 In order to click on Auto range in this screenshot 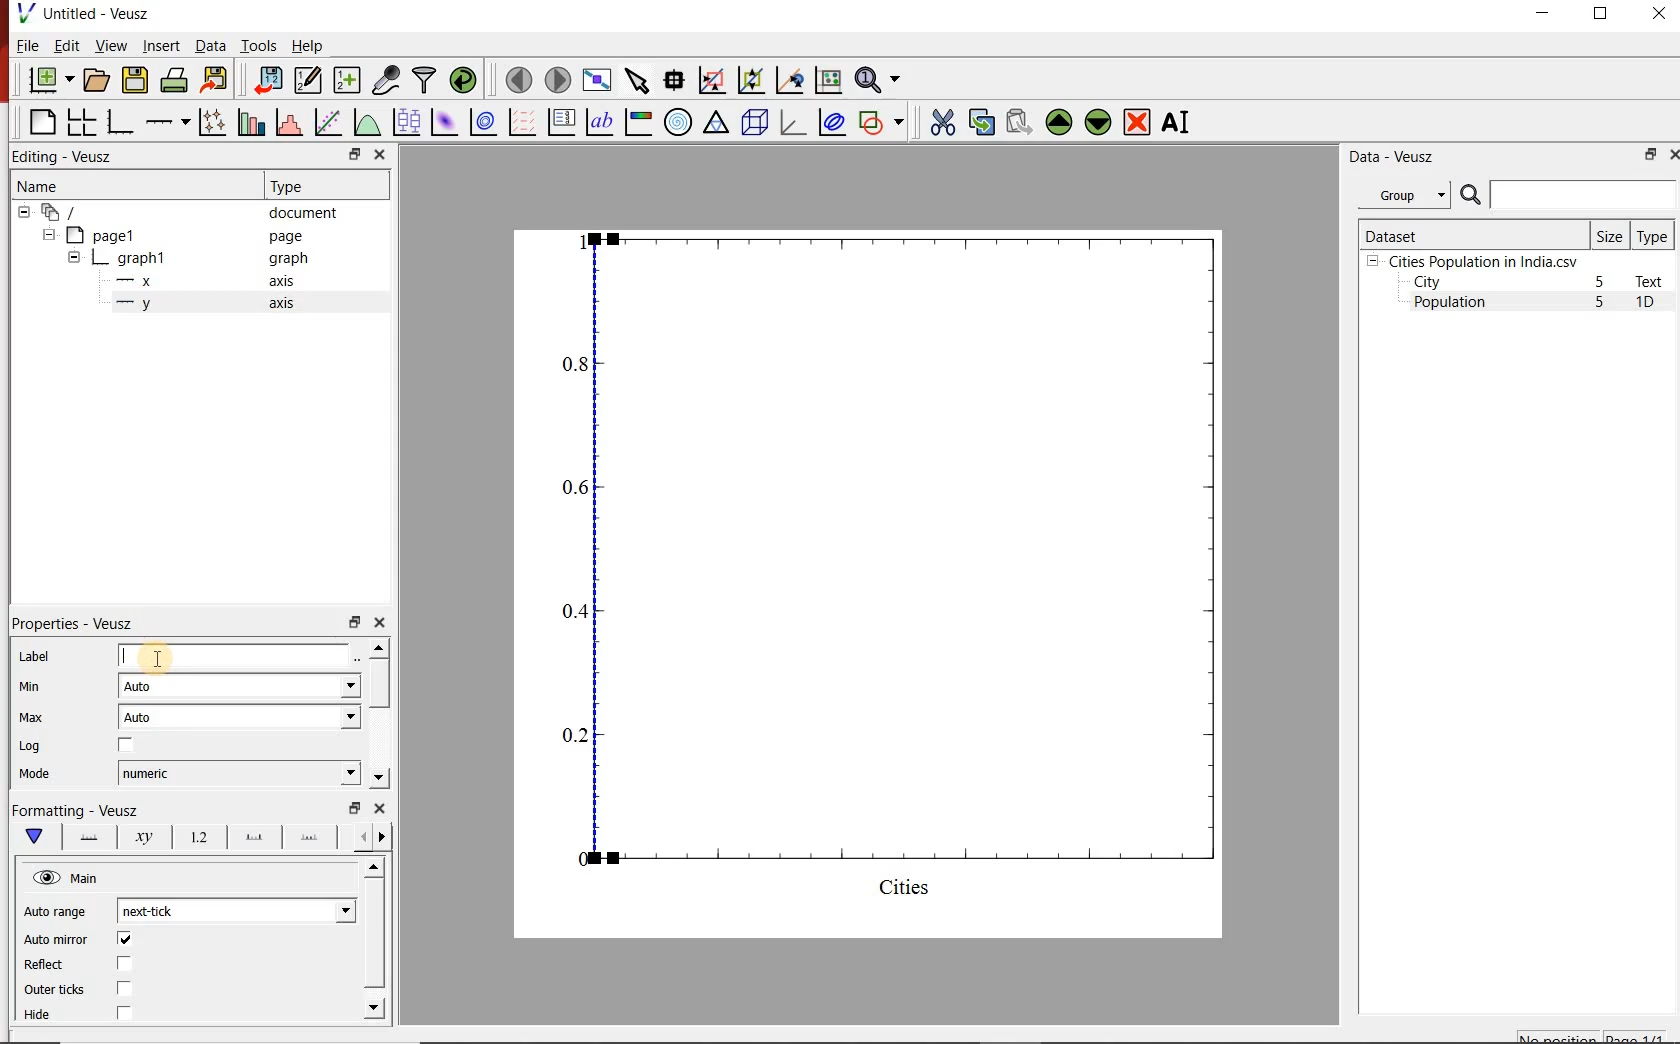, I will do `click(56, 912)`.